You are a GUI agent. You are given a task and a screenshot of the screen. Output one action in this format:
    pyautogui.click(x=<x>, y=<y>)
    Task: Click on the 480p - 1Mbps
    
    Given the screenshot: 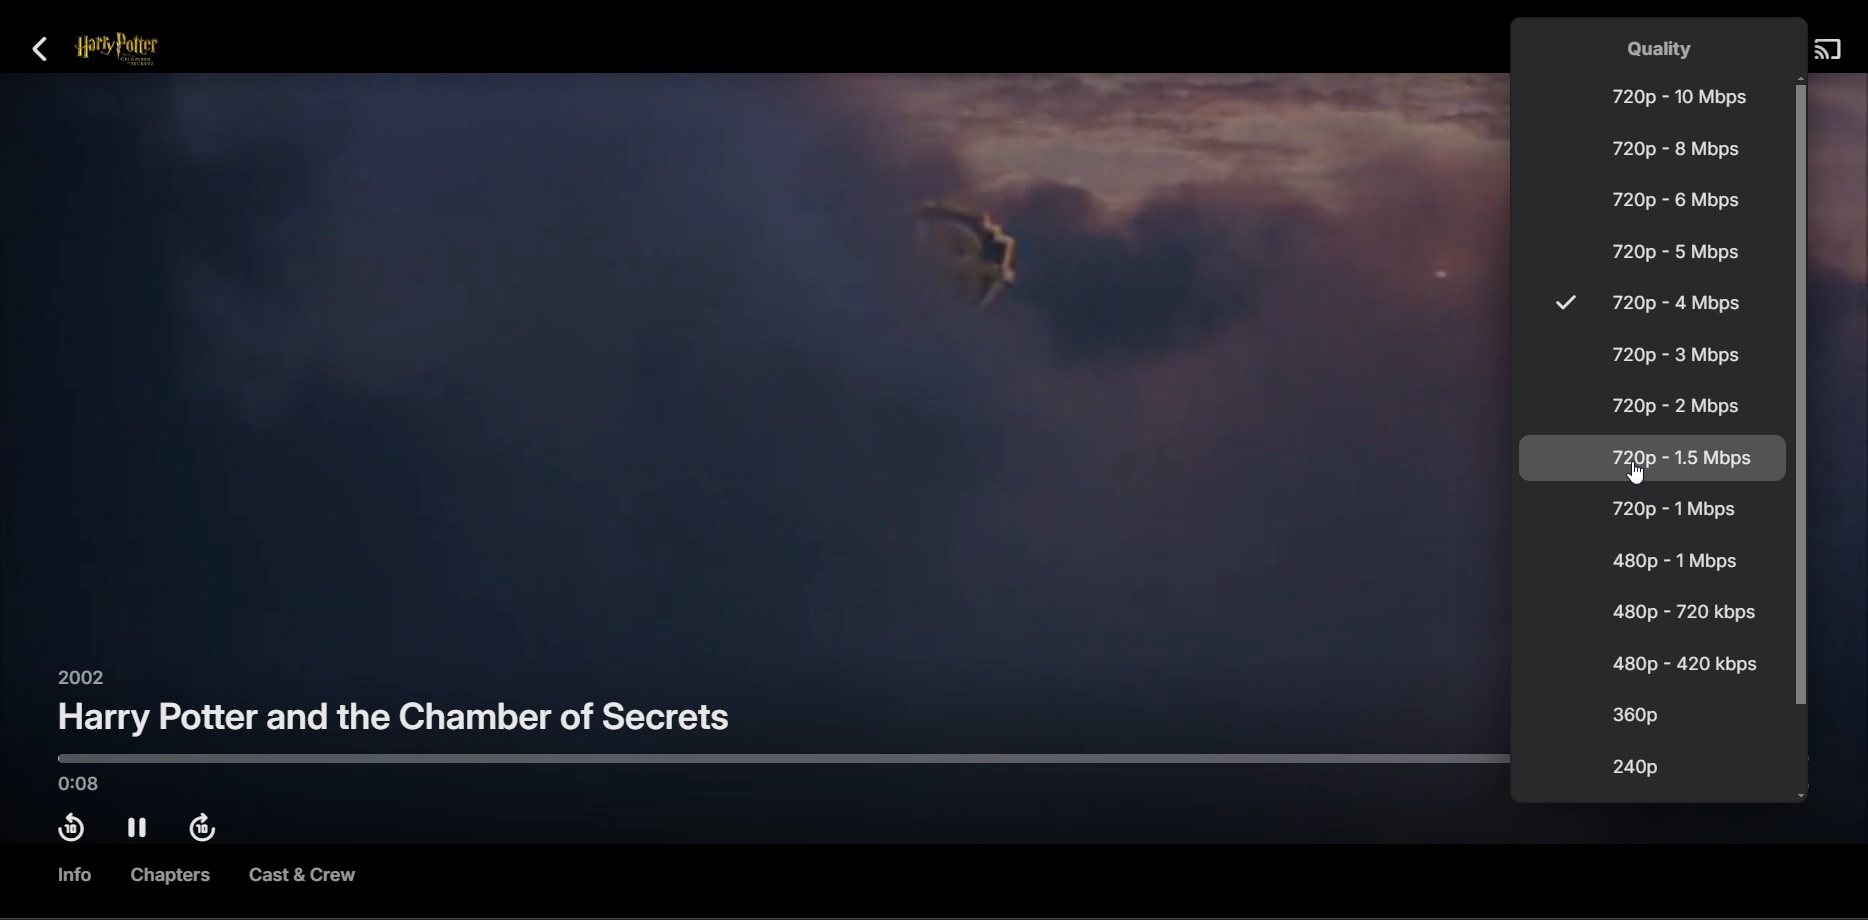 What is the action you would take?
    pyautogui.click(x=1675, y=561)
    